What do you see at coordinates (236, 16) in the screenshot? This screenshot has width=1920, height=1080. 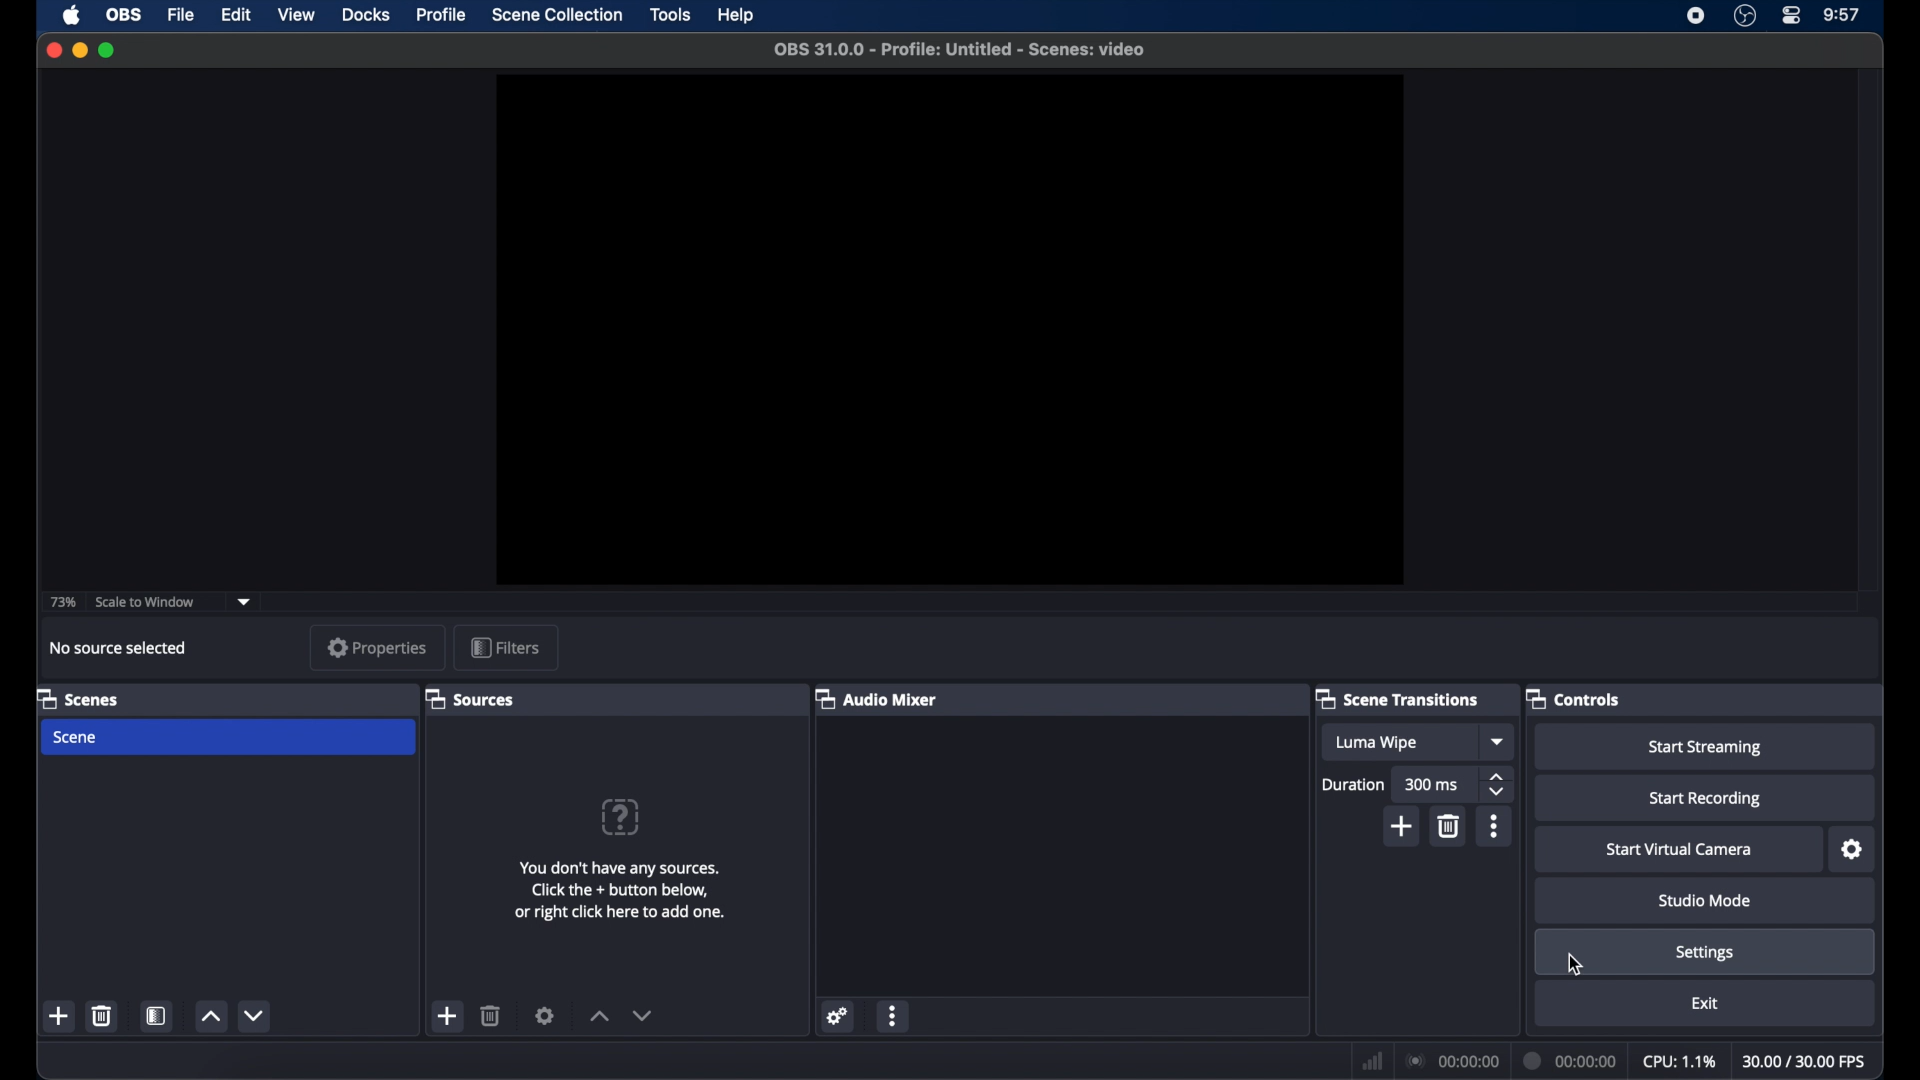 I see `edit` at bounding box center [236, 16].